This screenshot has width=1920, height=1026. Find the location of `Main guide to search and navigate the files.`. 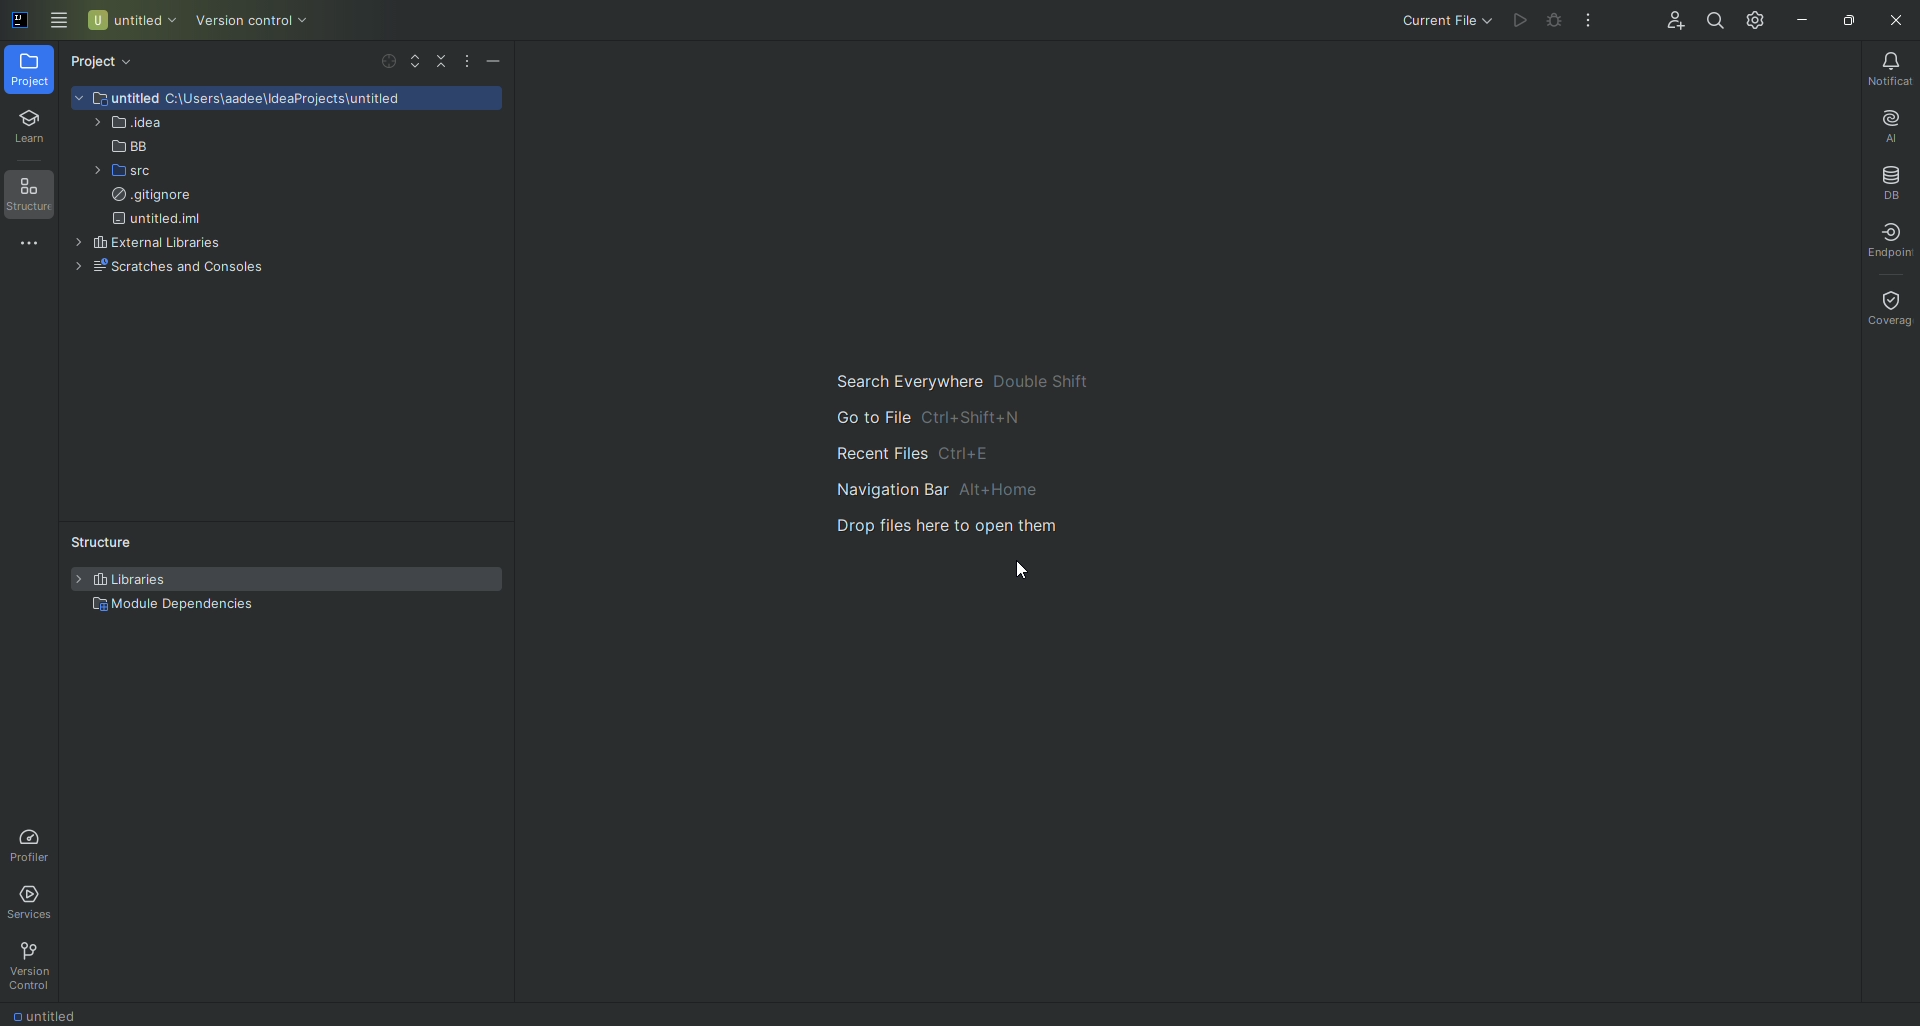

Main guide to search and navigate the files. is located at coordinates (947, 449).